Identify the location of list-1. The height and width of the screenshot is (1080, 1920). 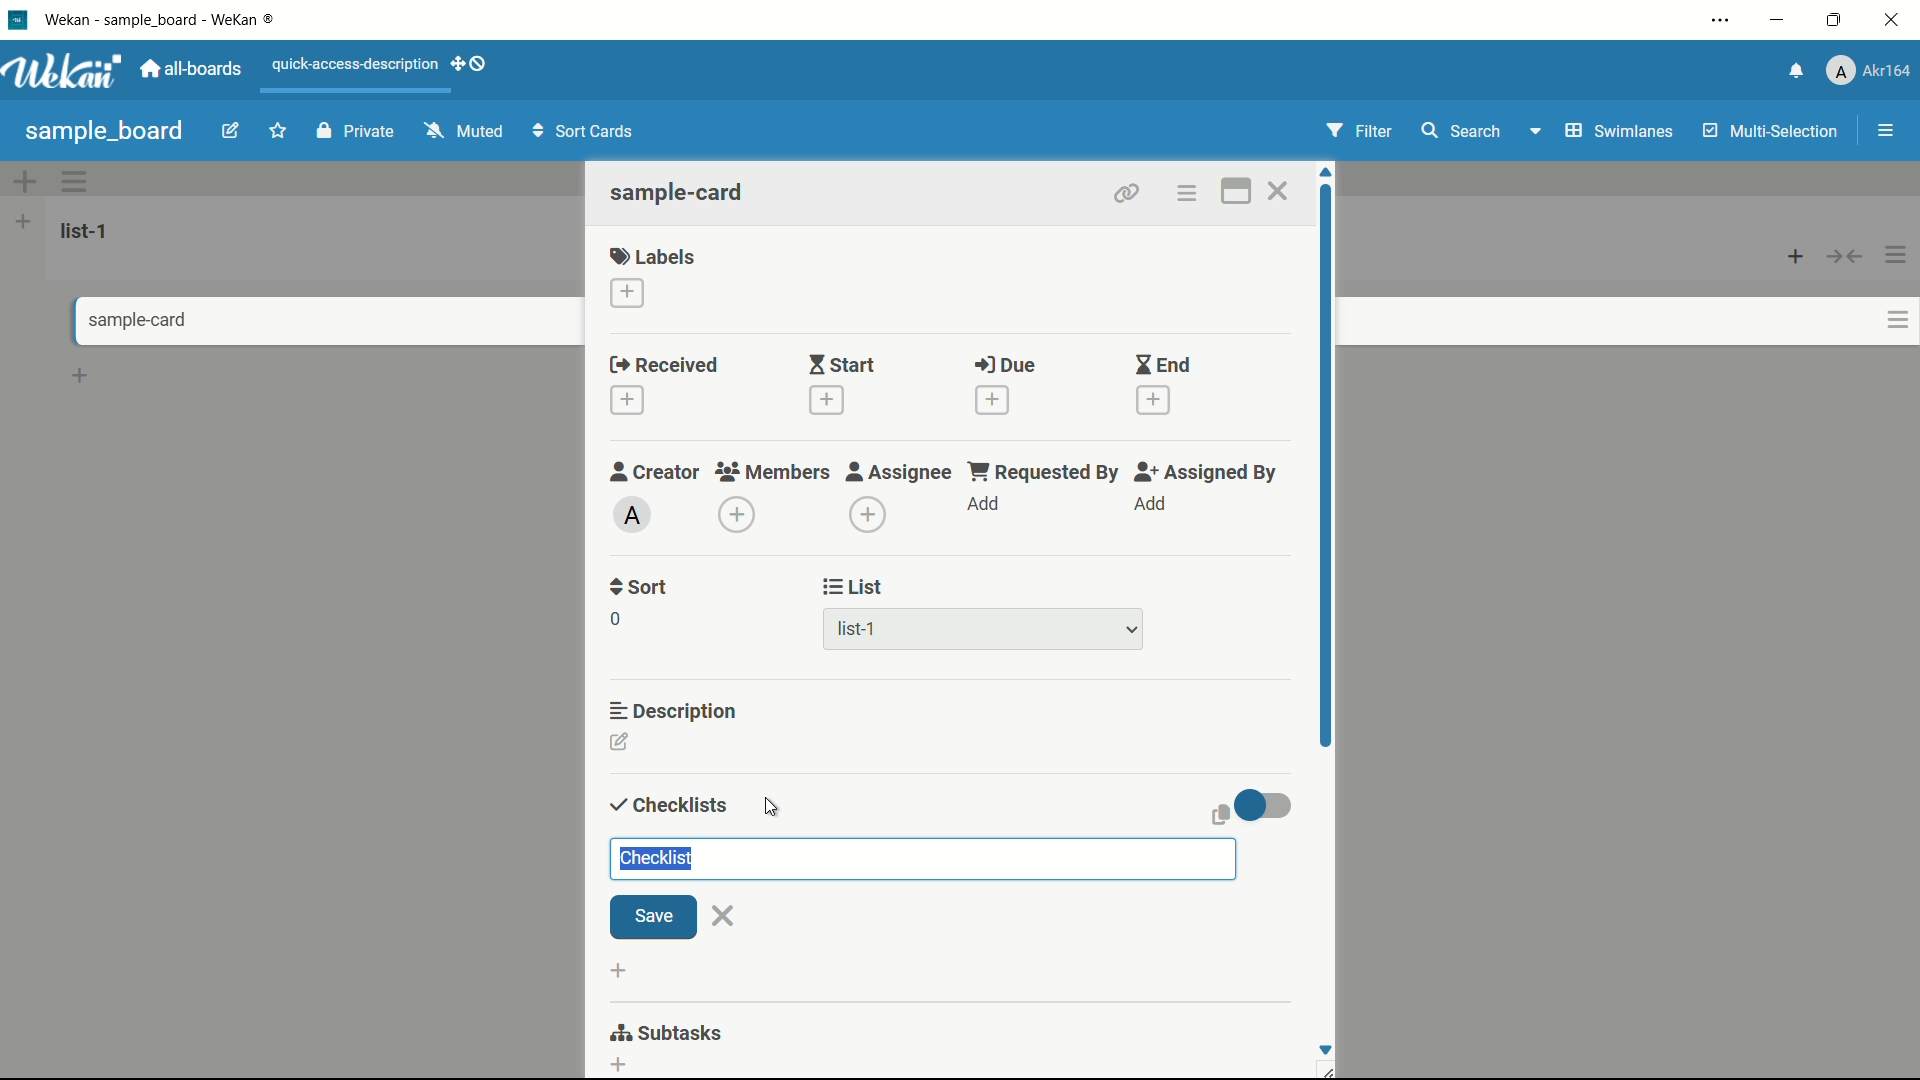
(860, 633).